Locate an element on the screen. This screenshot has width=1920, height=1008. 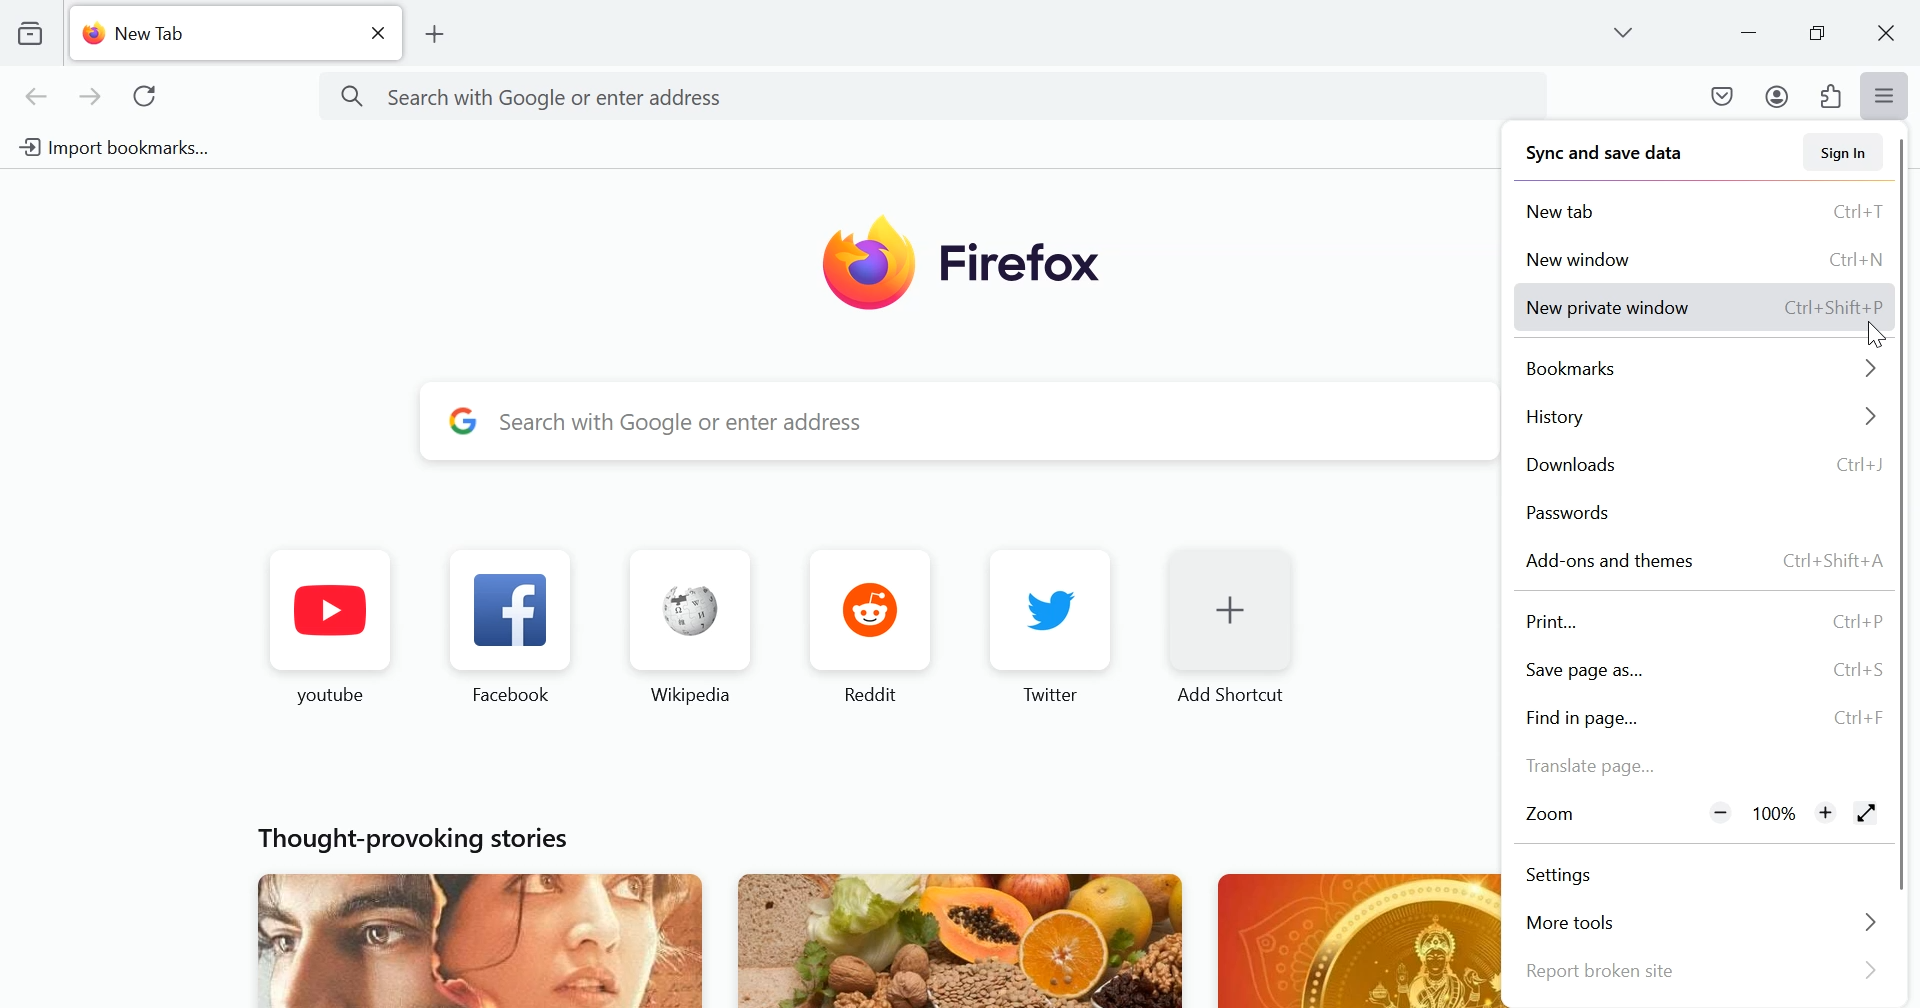
View recent browsing across windows and devices is located at coordinates (29, 32).